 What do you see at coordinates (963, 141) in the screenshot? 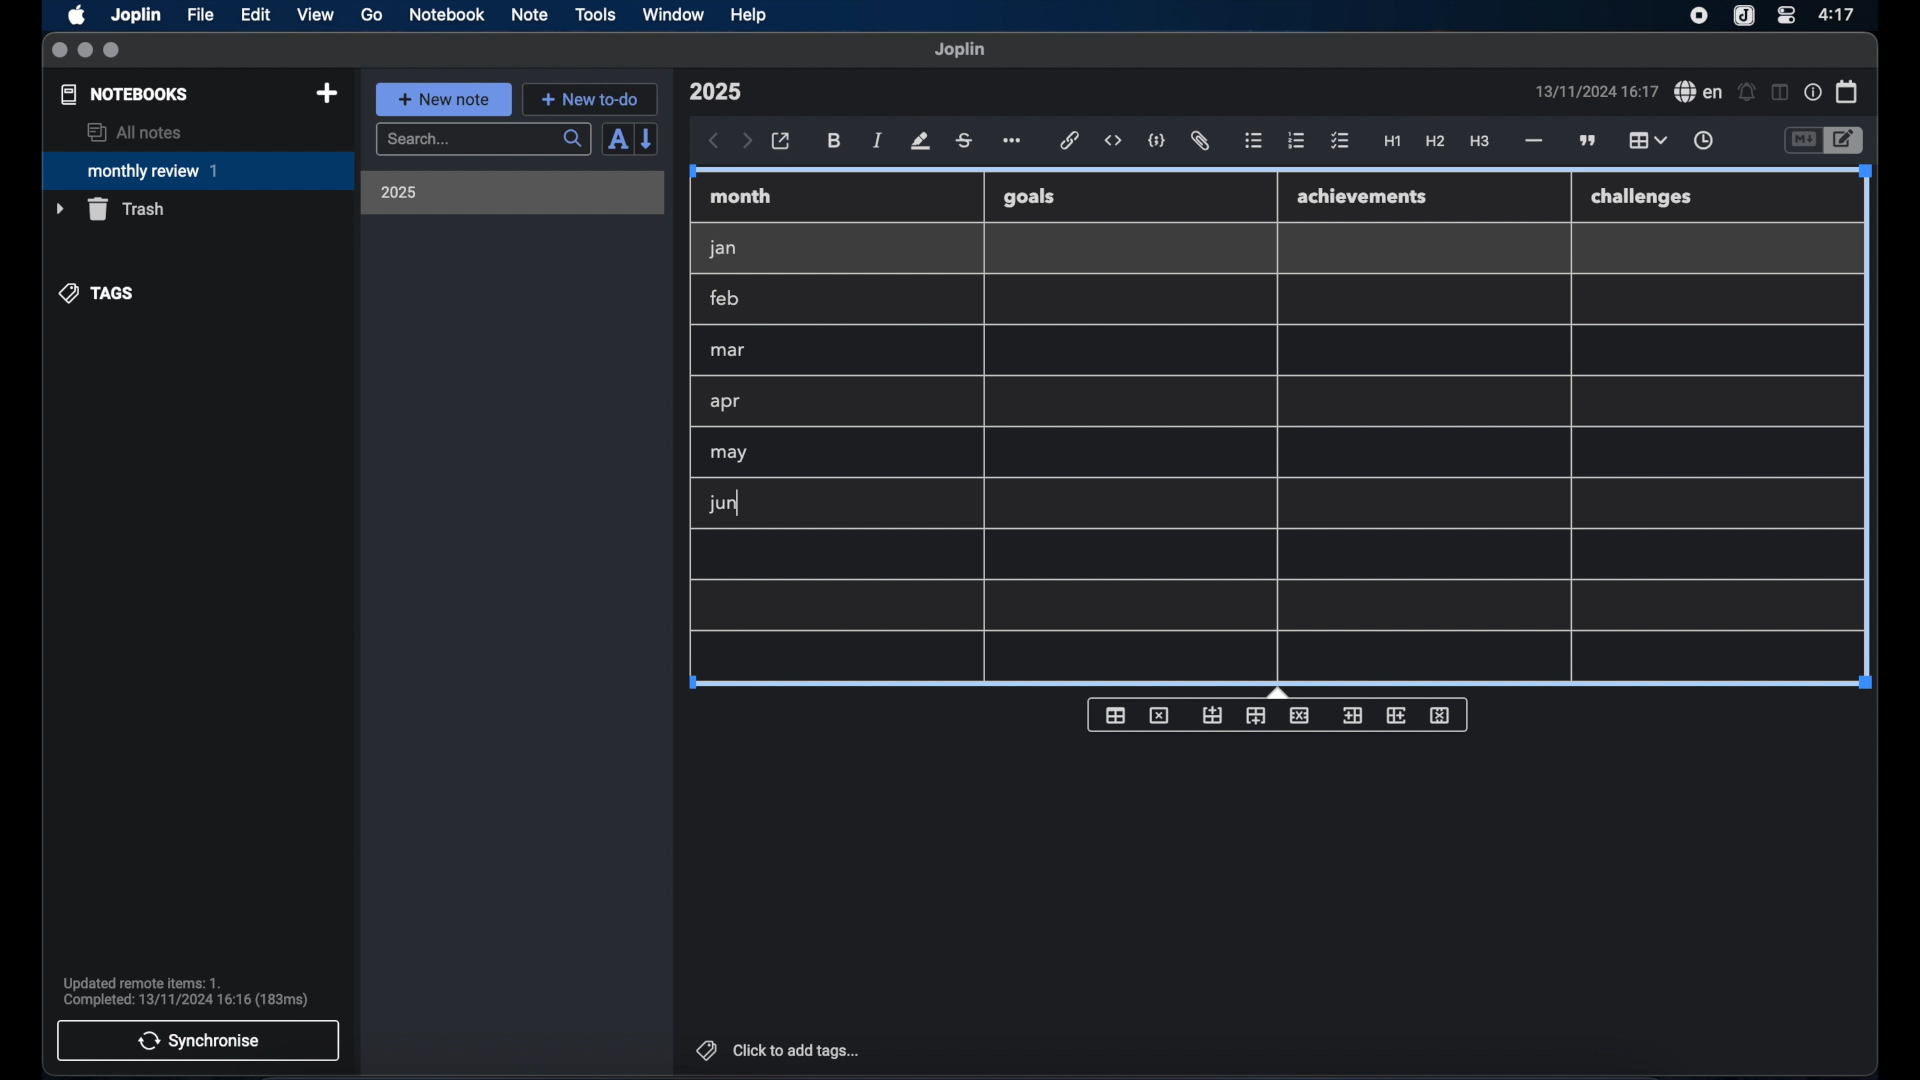
I see `strikethrough` at bounding box center [963, 141].